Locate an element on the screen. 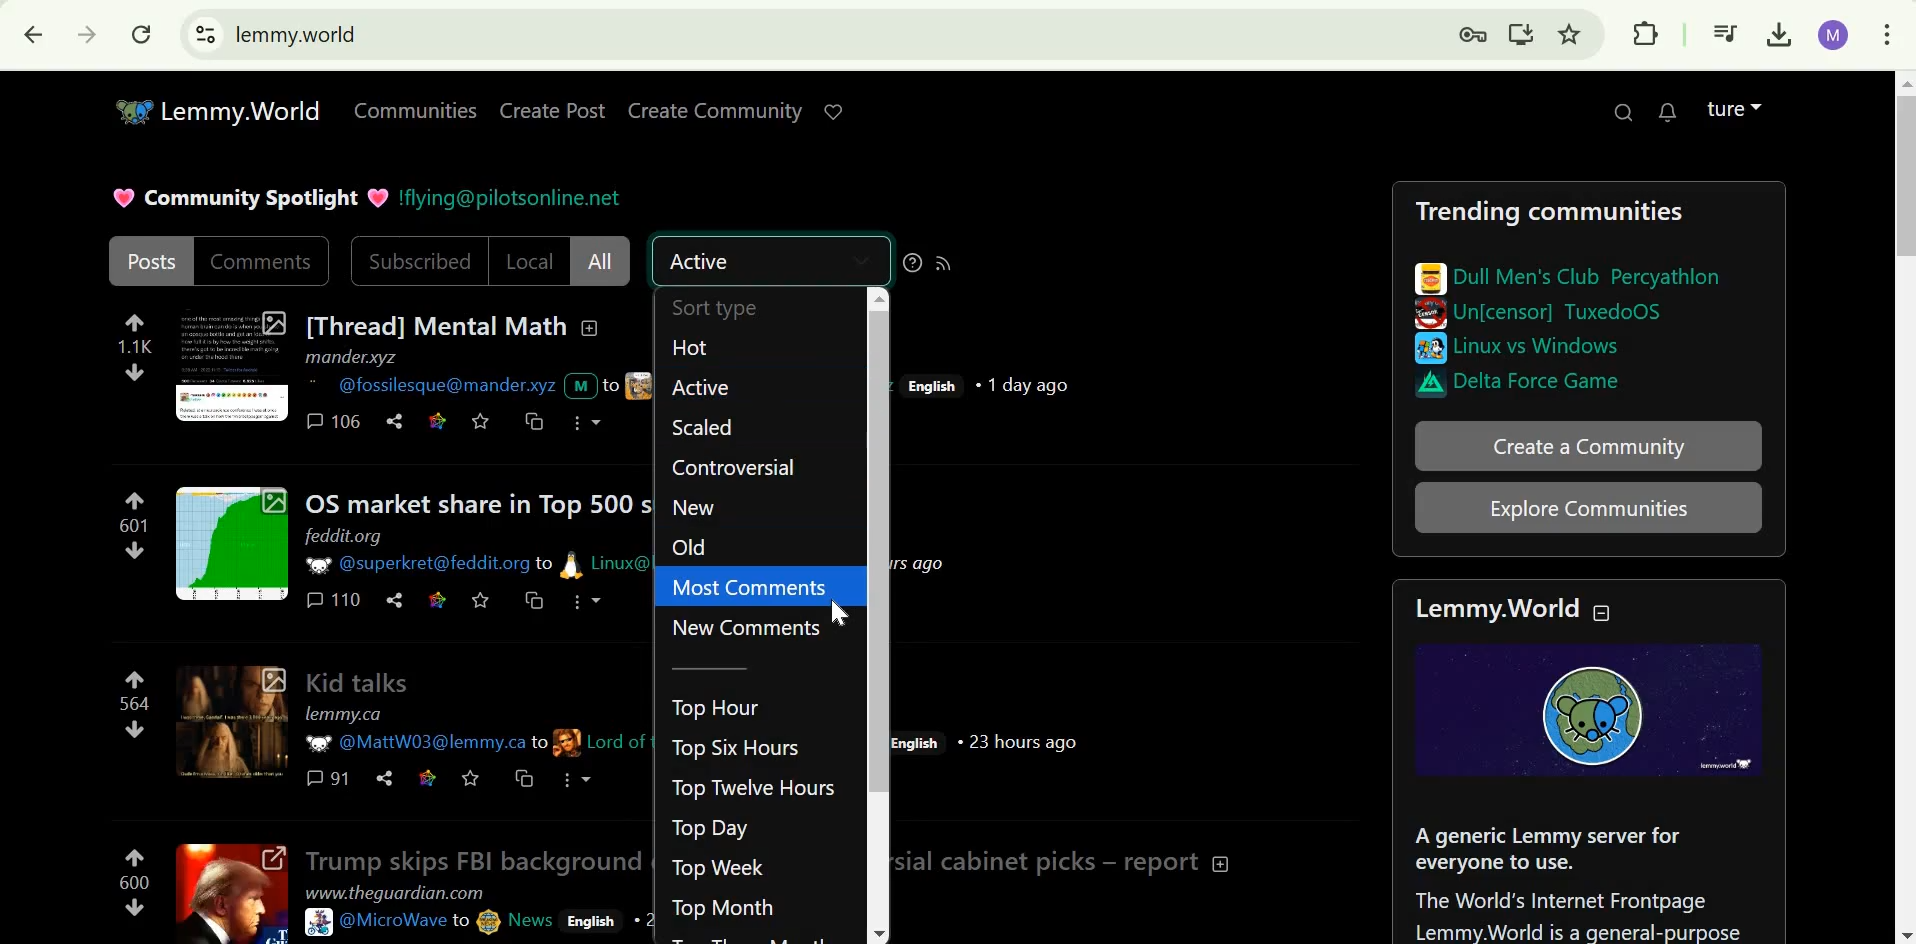 The image size is (1916, 944). share is located at coordinates (391, 600).